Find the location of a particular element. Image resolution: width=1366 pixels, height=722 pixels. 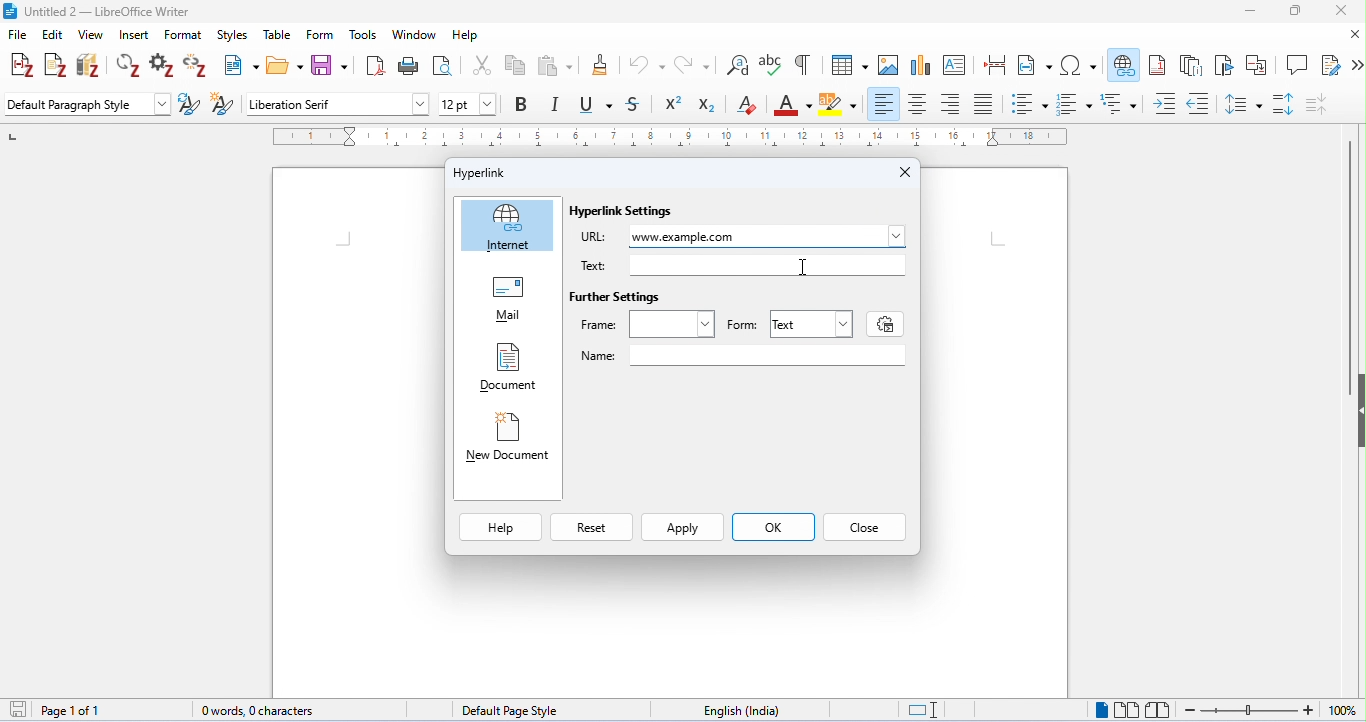

show track changes function is located at coordinates (1332, 64).